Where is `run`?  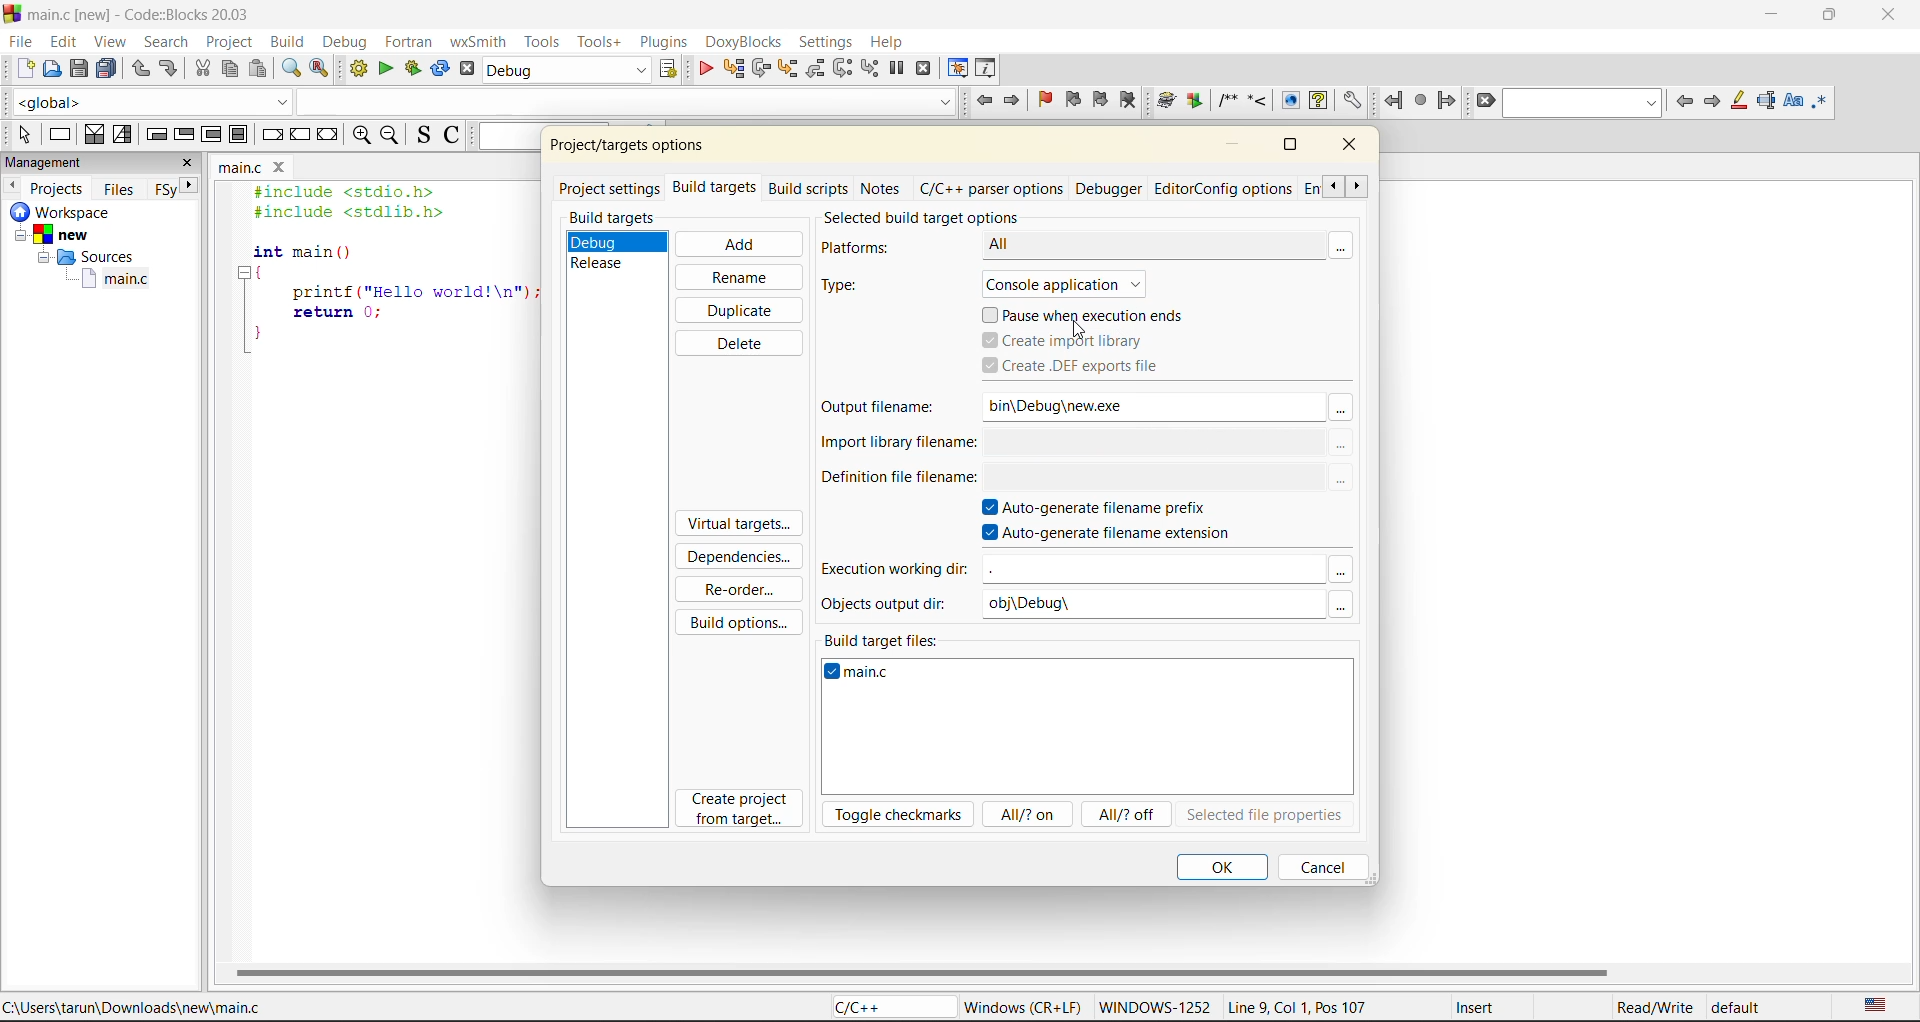
run is located at coordinates (384, 71).